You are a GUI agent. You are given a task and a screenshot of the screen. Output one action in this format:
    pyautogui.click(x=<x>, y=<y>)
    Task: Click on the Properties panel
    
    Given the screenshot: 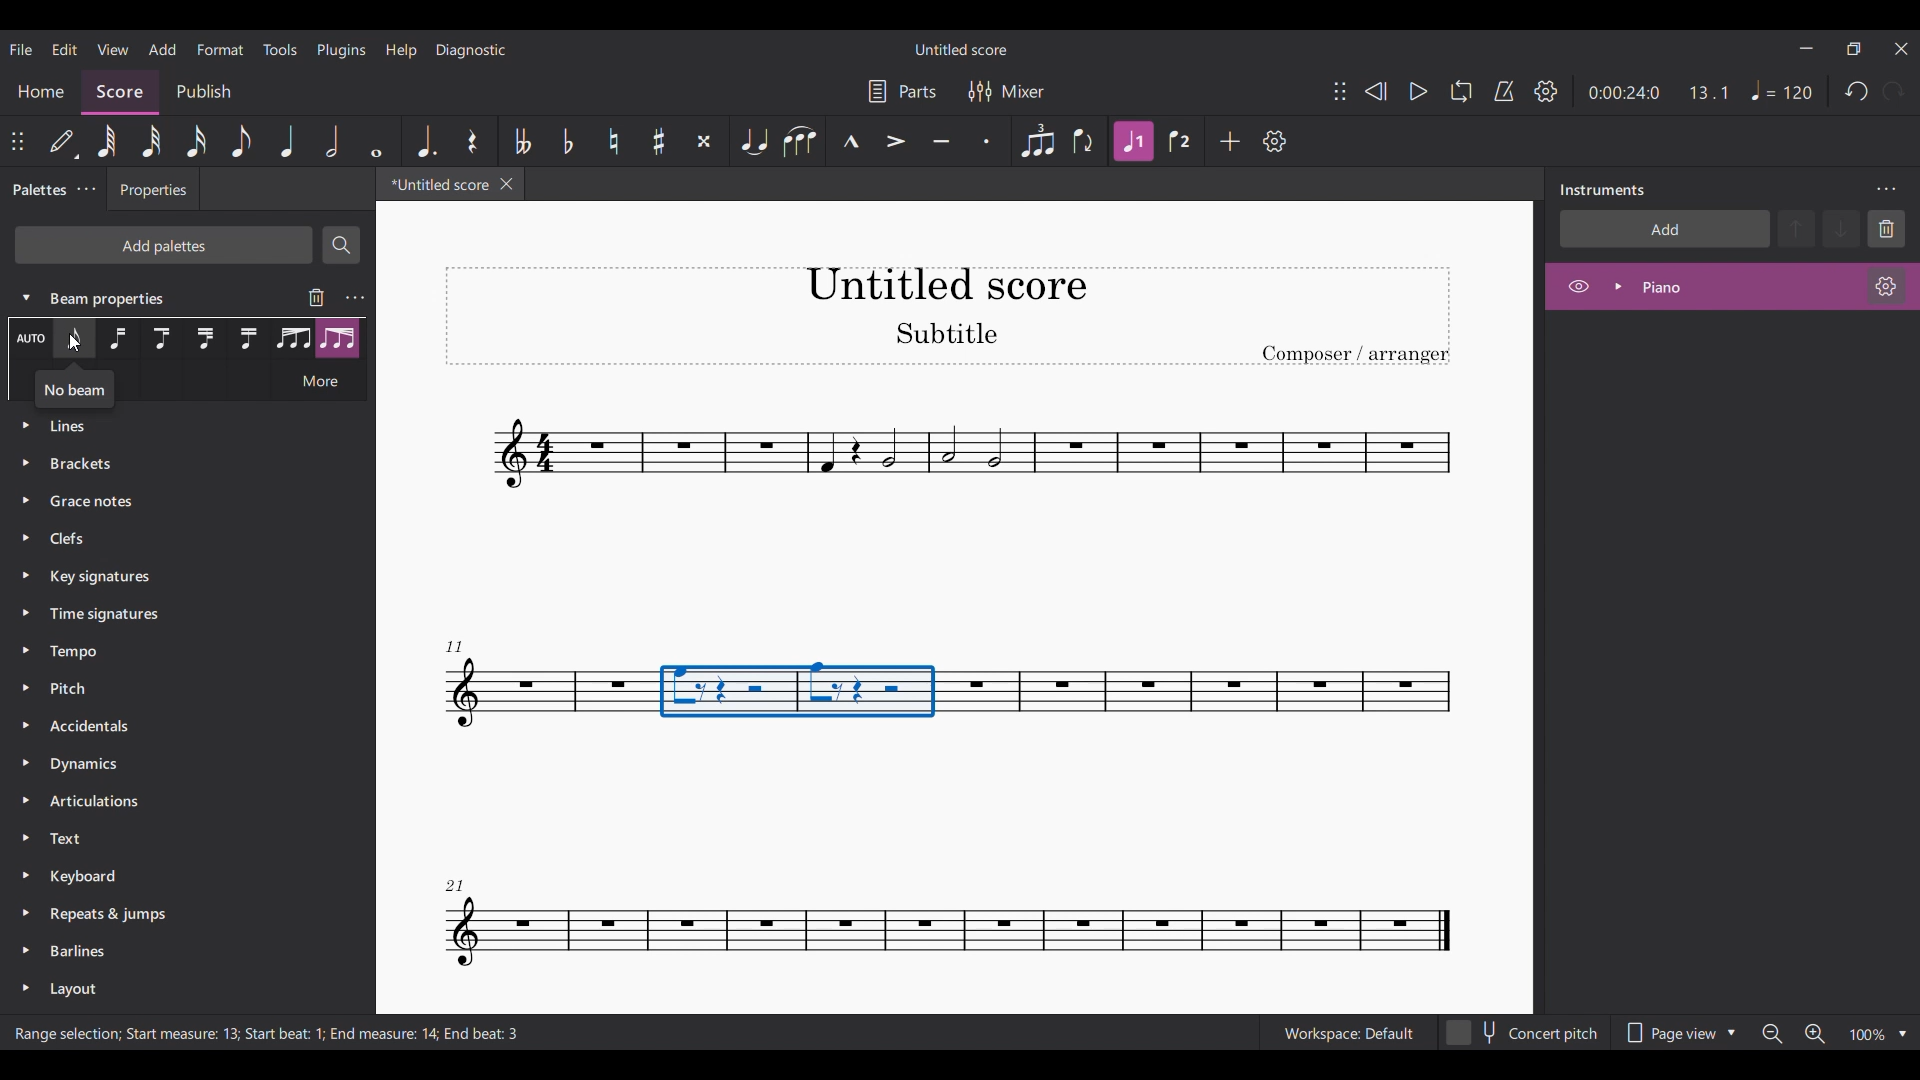 What is the action you would take?
    pyautogui.click(x=153, y=194)
    